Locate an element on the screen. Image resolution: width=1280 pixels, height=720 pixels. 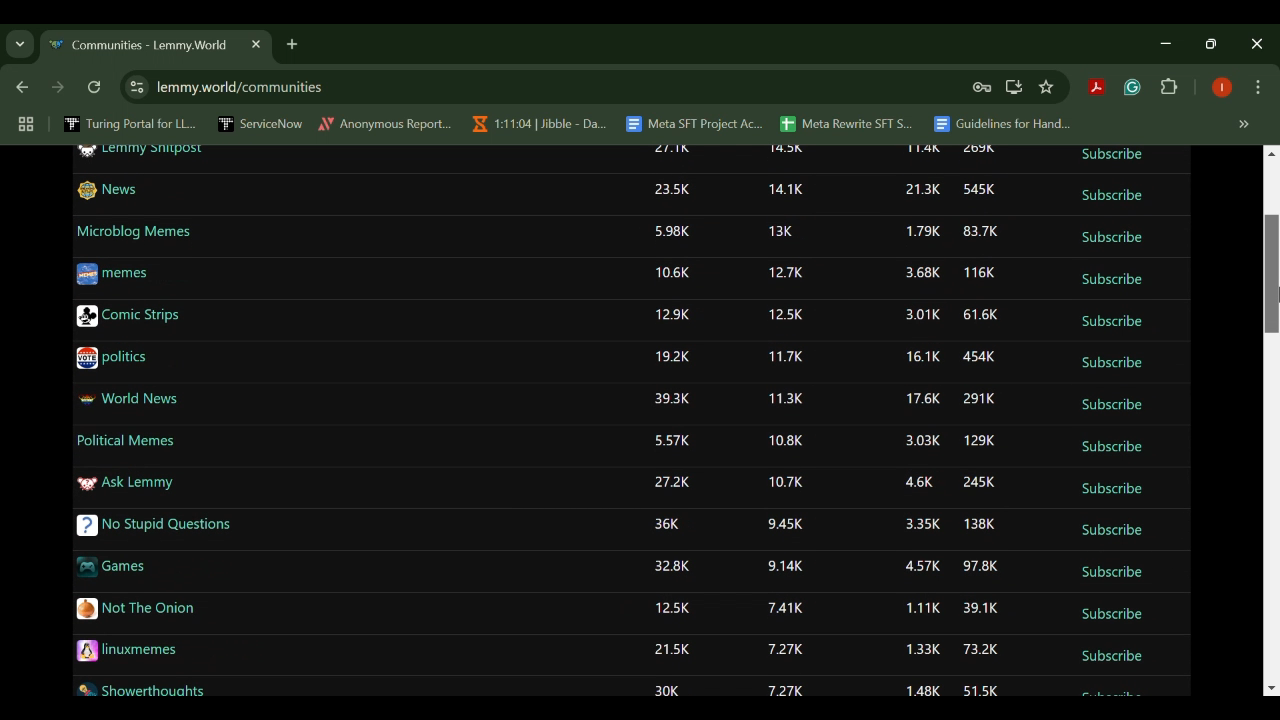
7.27K is located at coordinates (778, 692).